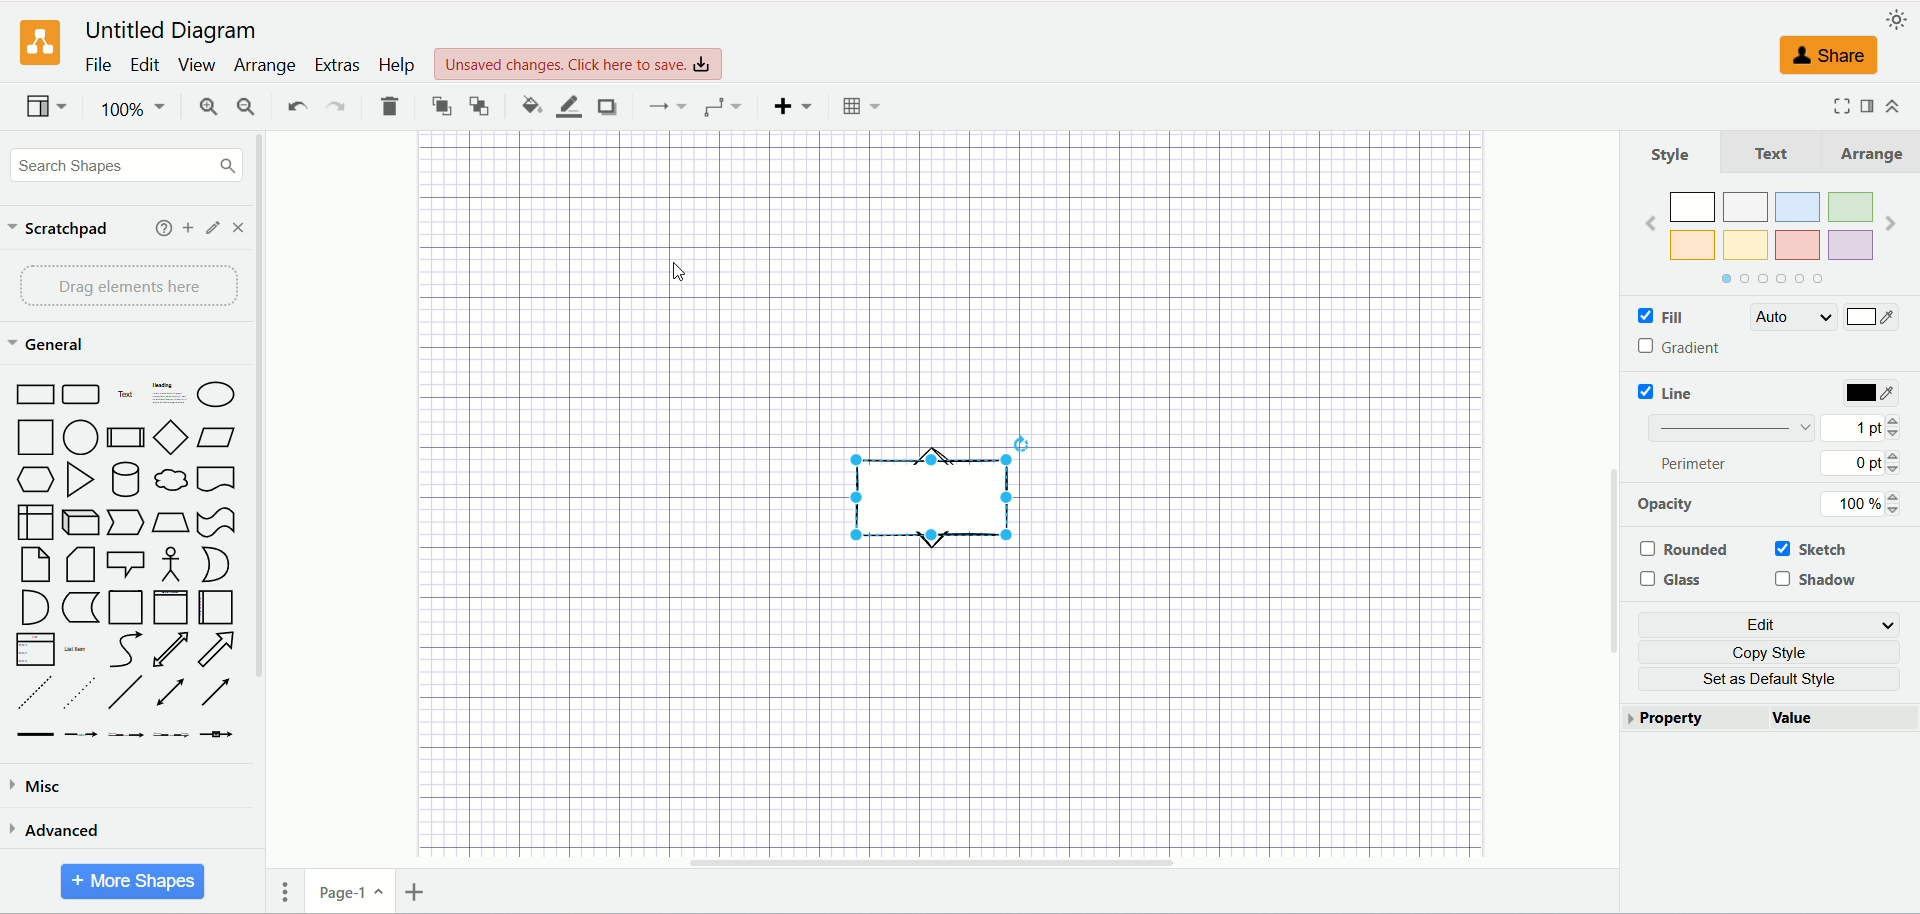 The image size is (1920, 914). What do you see at coordinates (220, 565) in the screenshot?
I see `Or` at bounding box center [220, 565].